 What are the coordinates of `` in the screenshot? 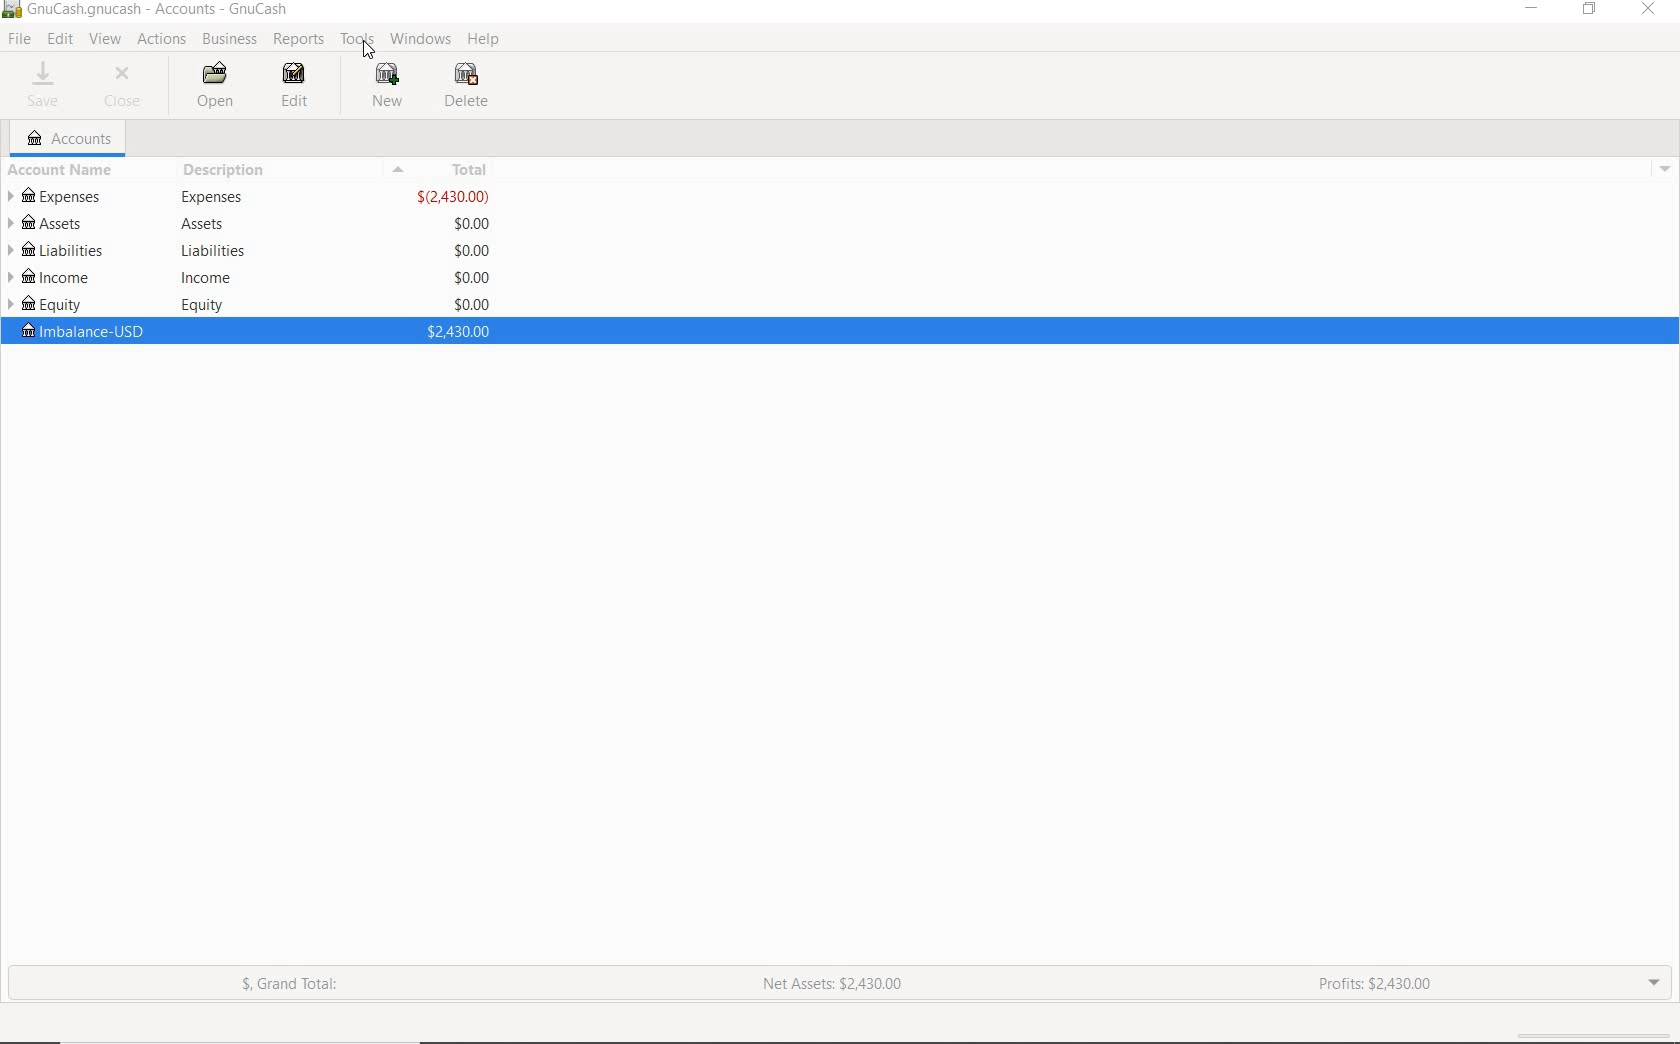 It's located at (209, 277).